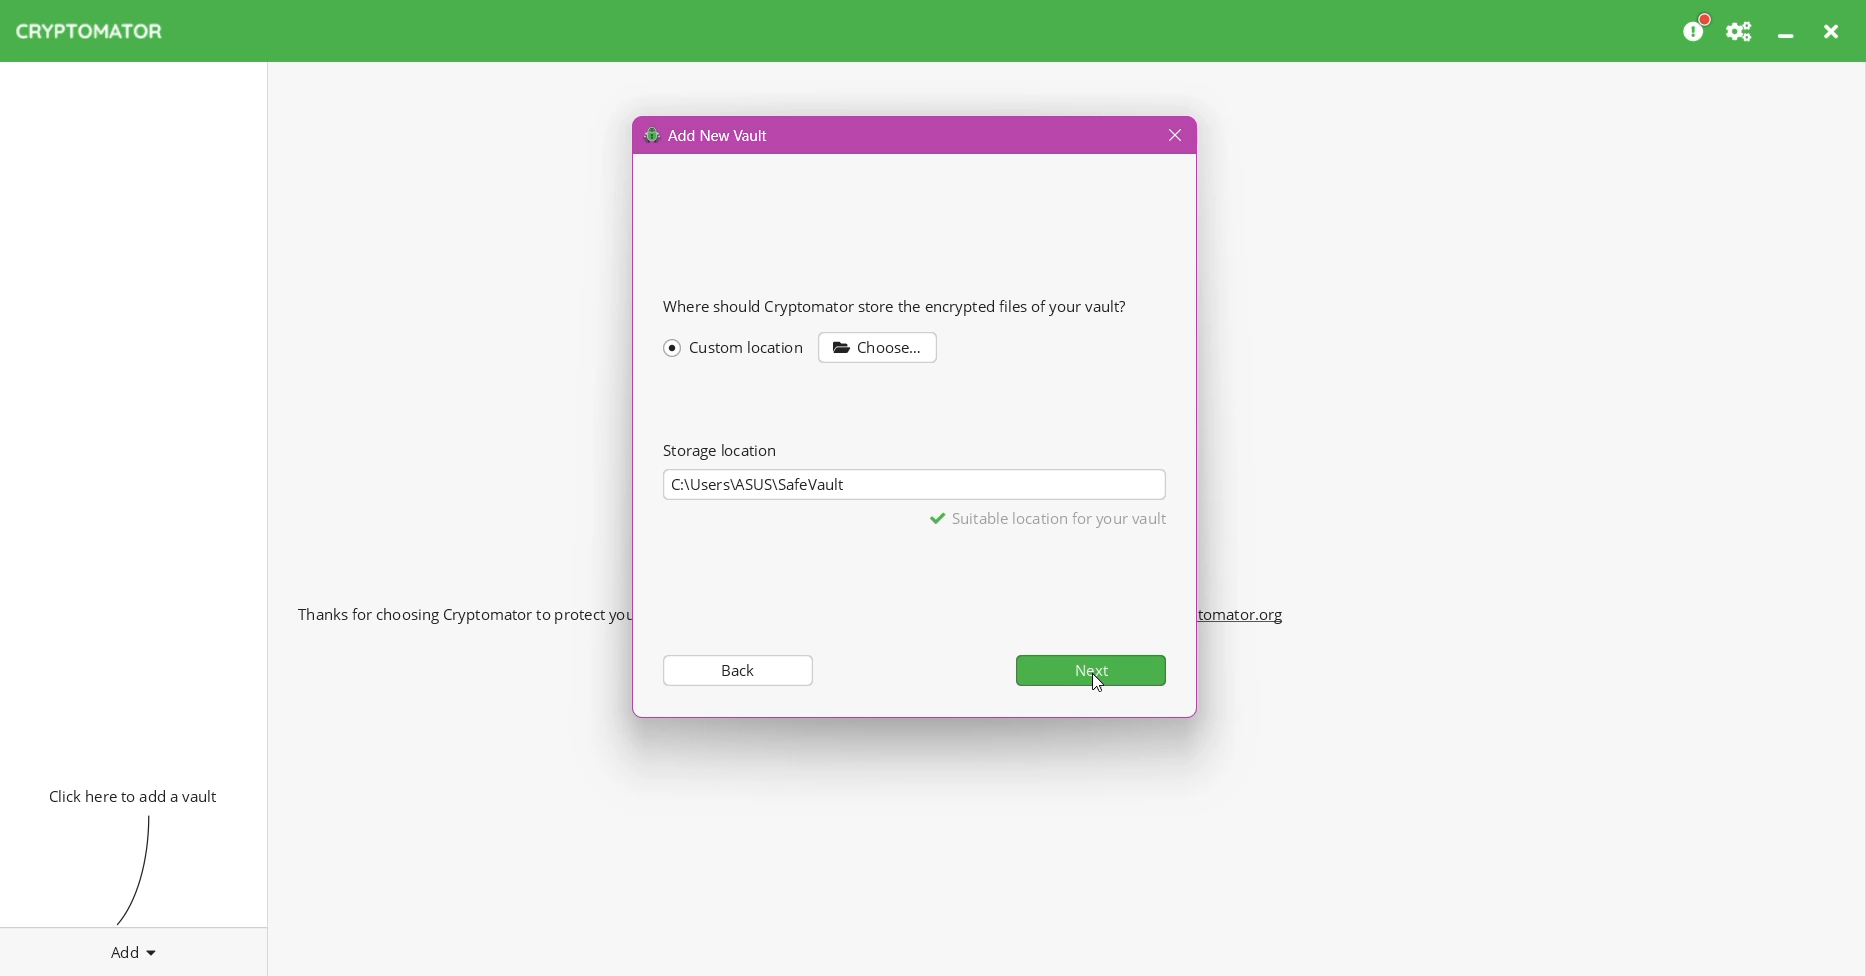 Image resolution: width=1866 pixels, height=976 pixels. I want to click on Customize, so click(880, 346).